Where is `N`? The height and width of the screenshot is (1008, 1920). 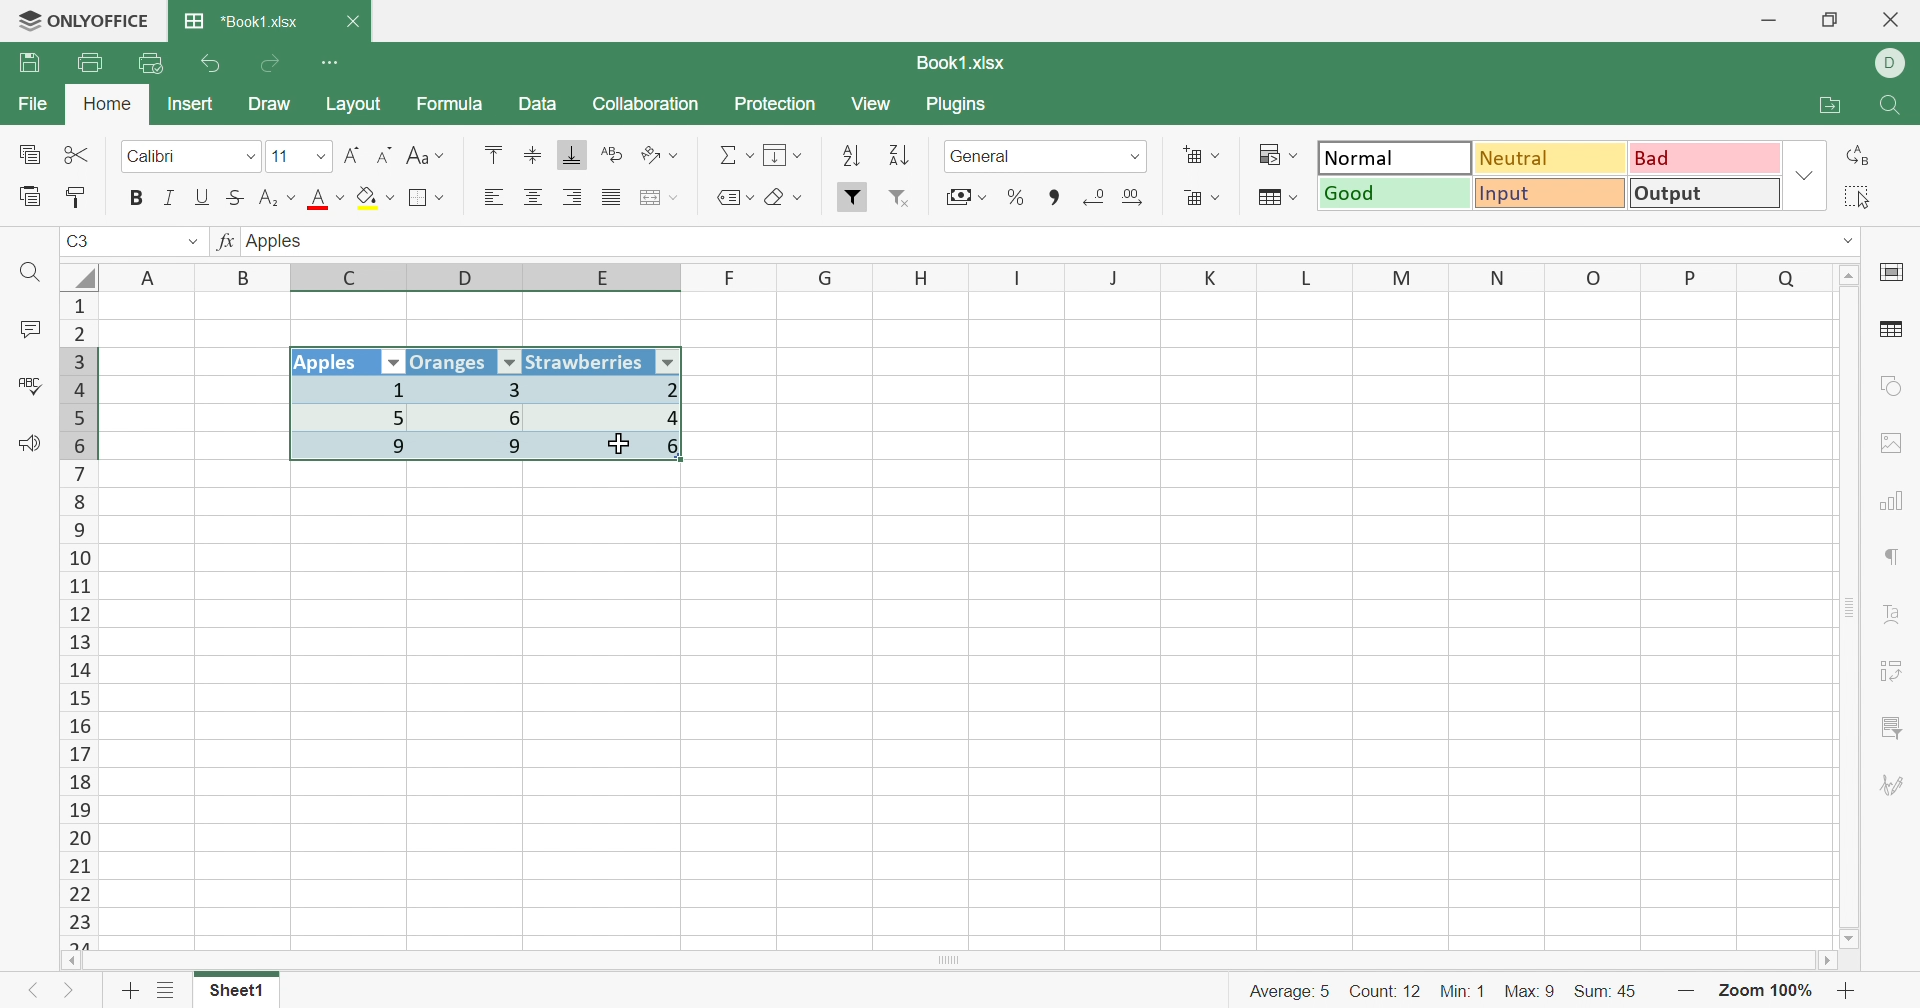
N is located at coordinates (1495, 277).